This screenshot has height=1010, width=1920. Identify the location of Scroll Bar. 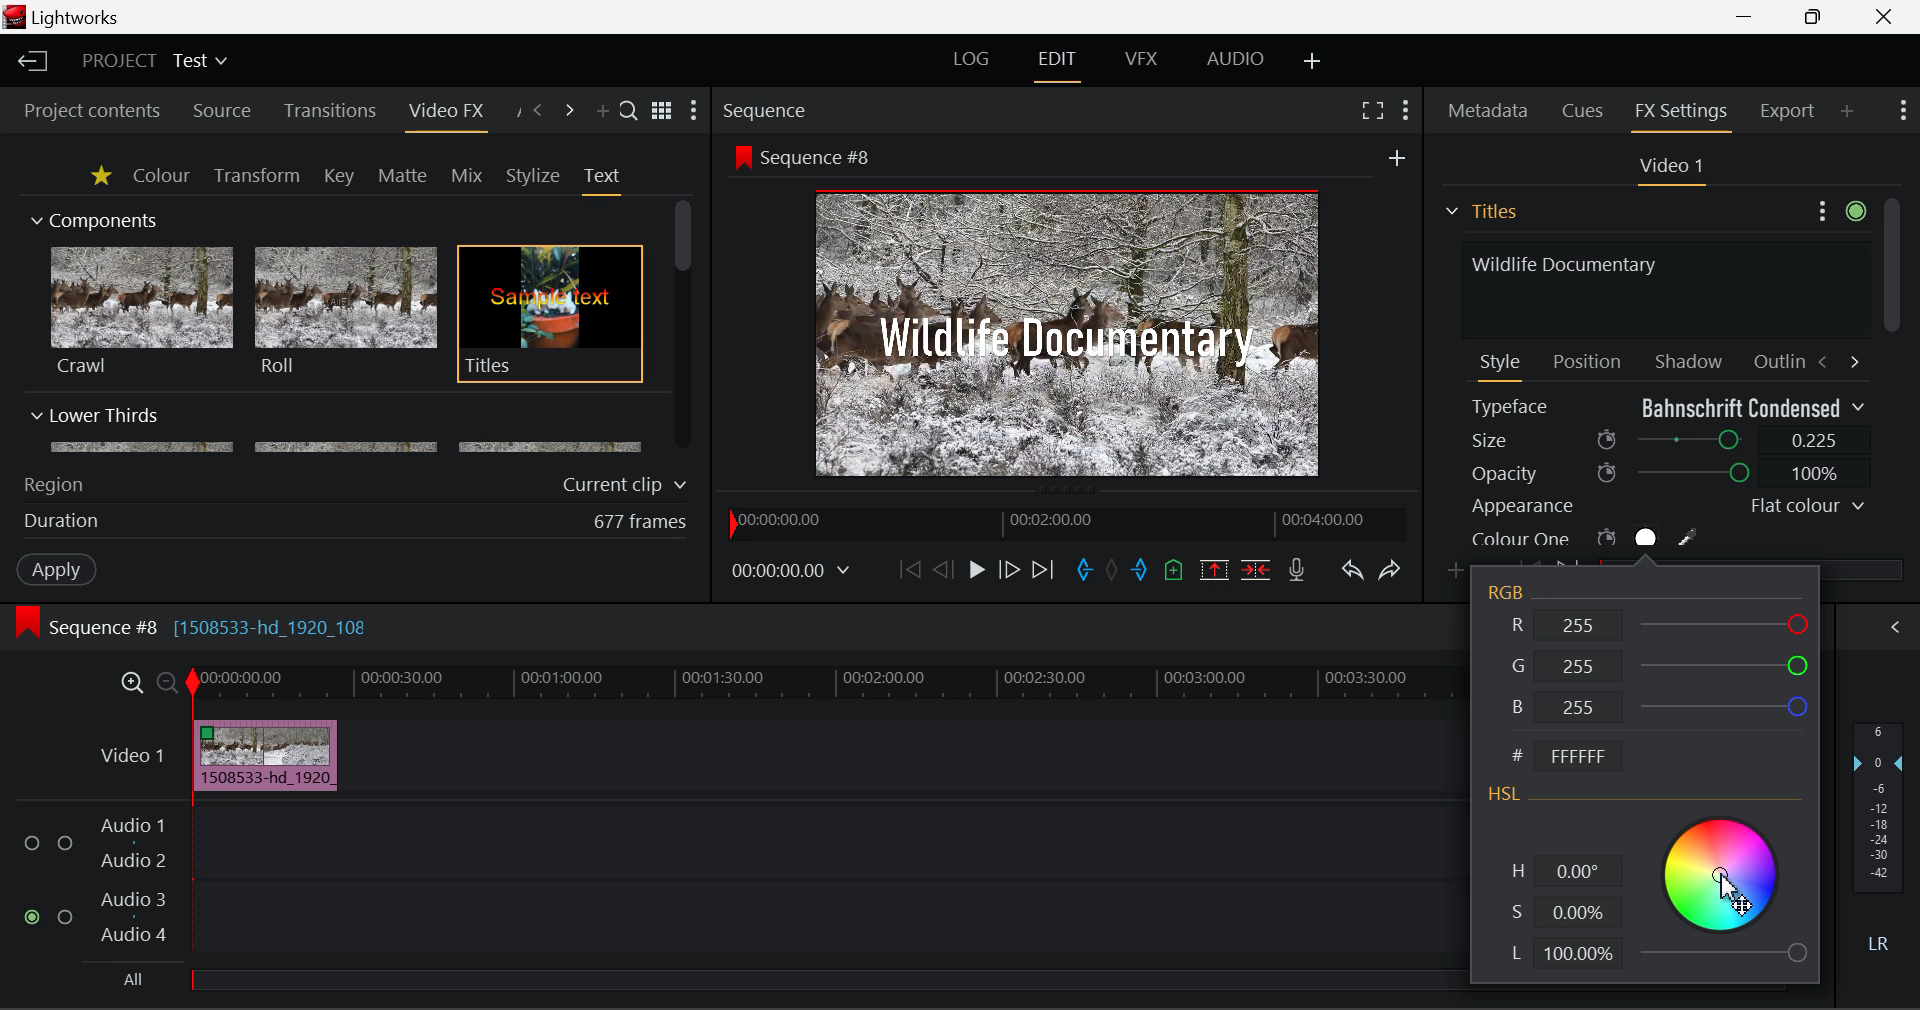
(1891, 373).